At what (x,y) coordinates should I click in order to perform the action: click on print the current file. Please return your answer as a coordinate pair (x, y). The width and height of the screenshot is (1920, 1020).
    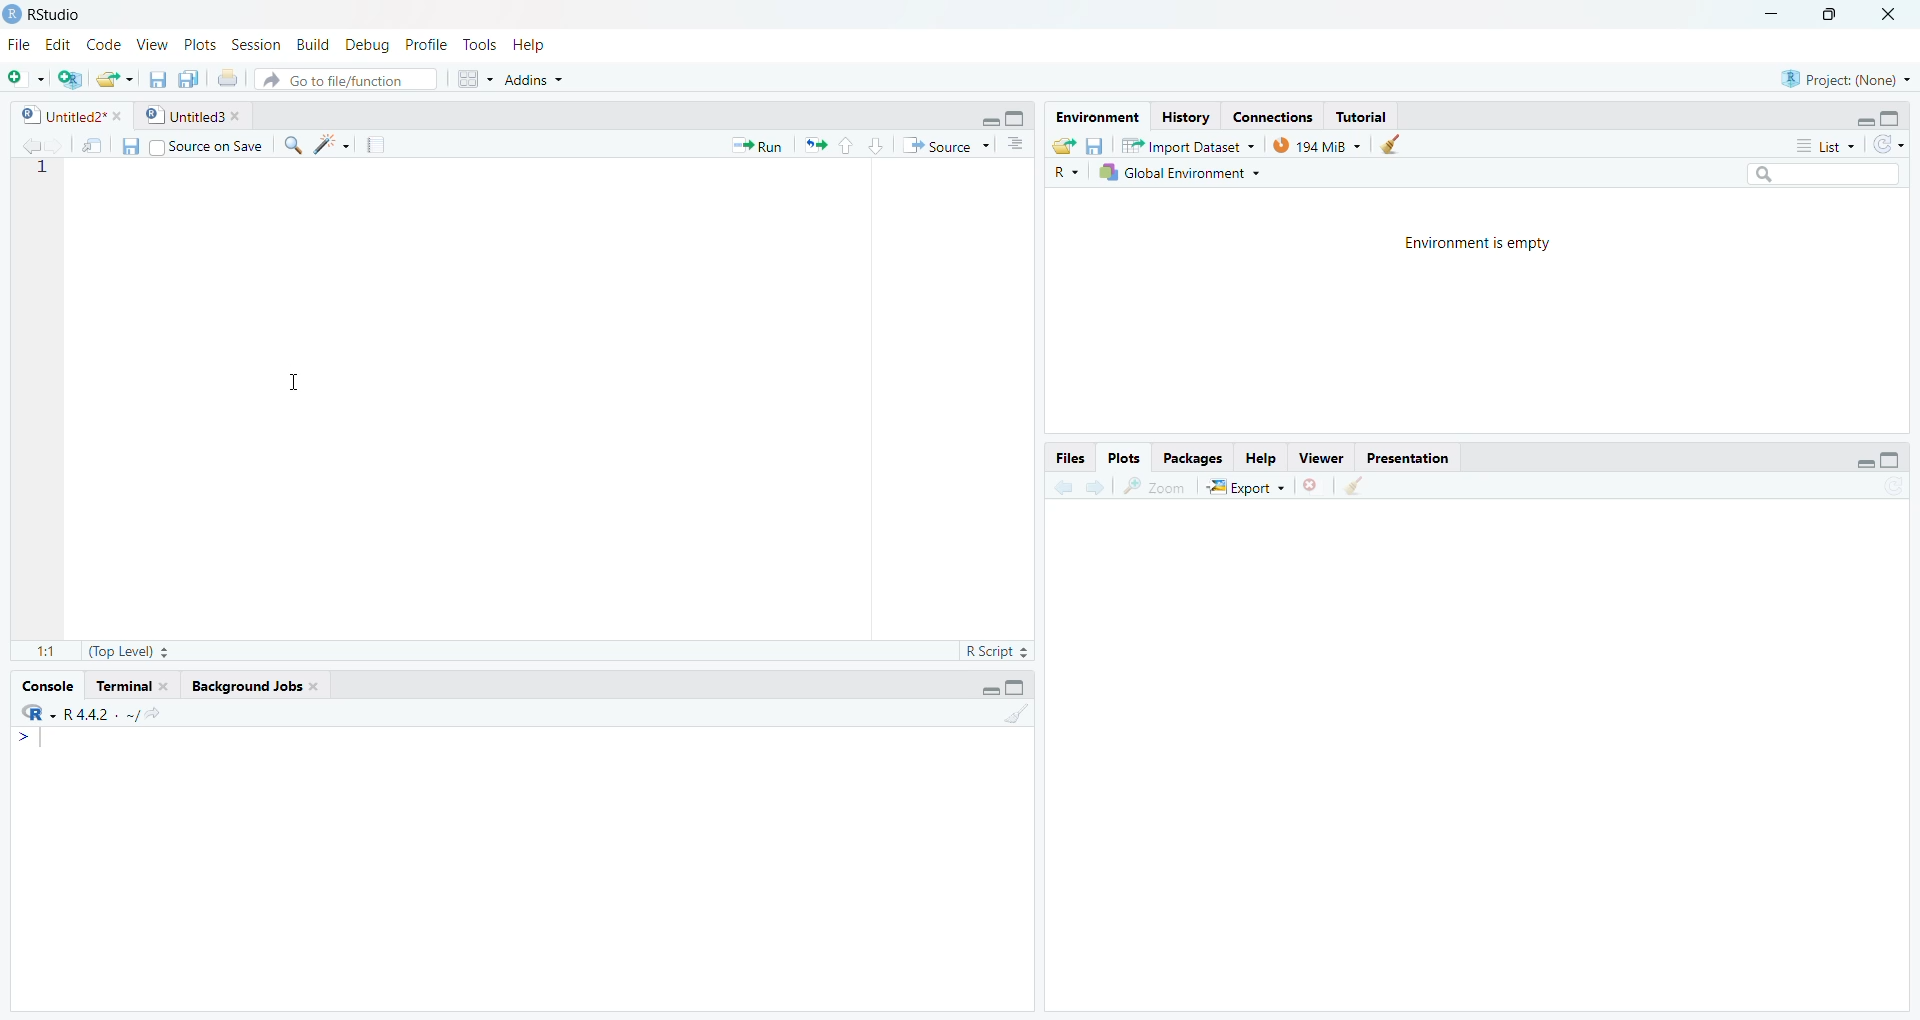
    Looking at the image, I should click on (231, 79).